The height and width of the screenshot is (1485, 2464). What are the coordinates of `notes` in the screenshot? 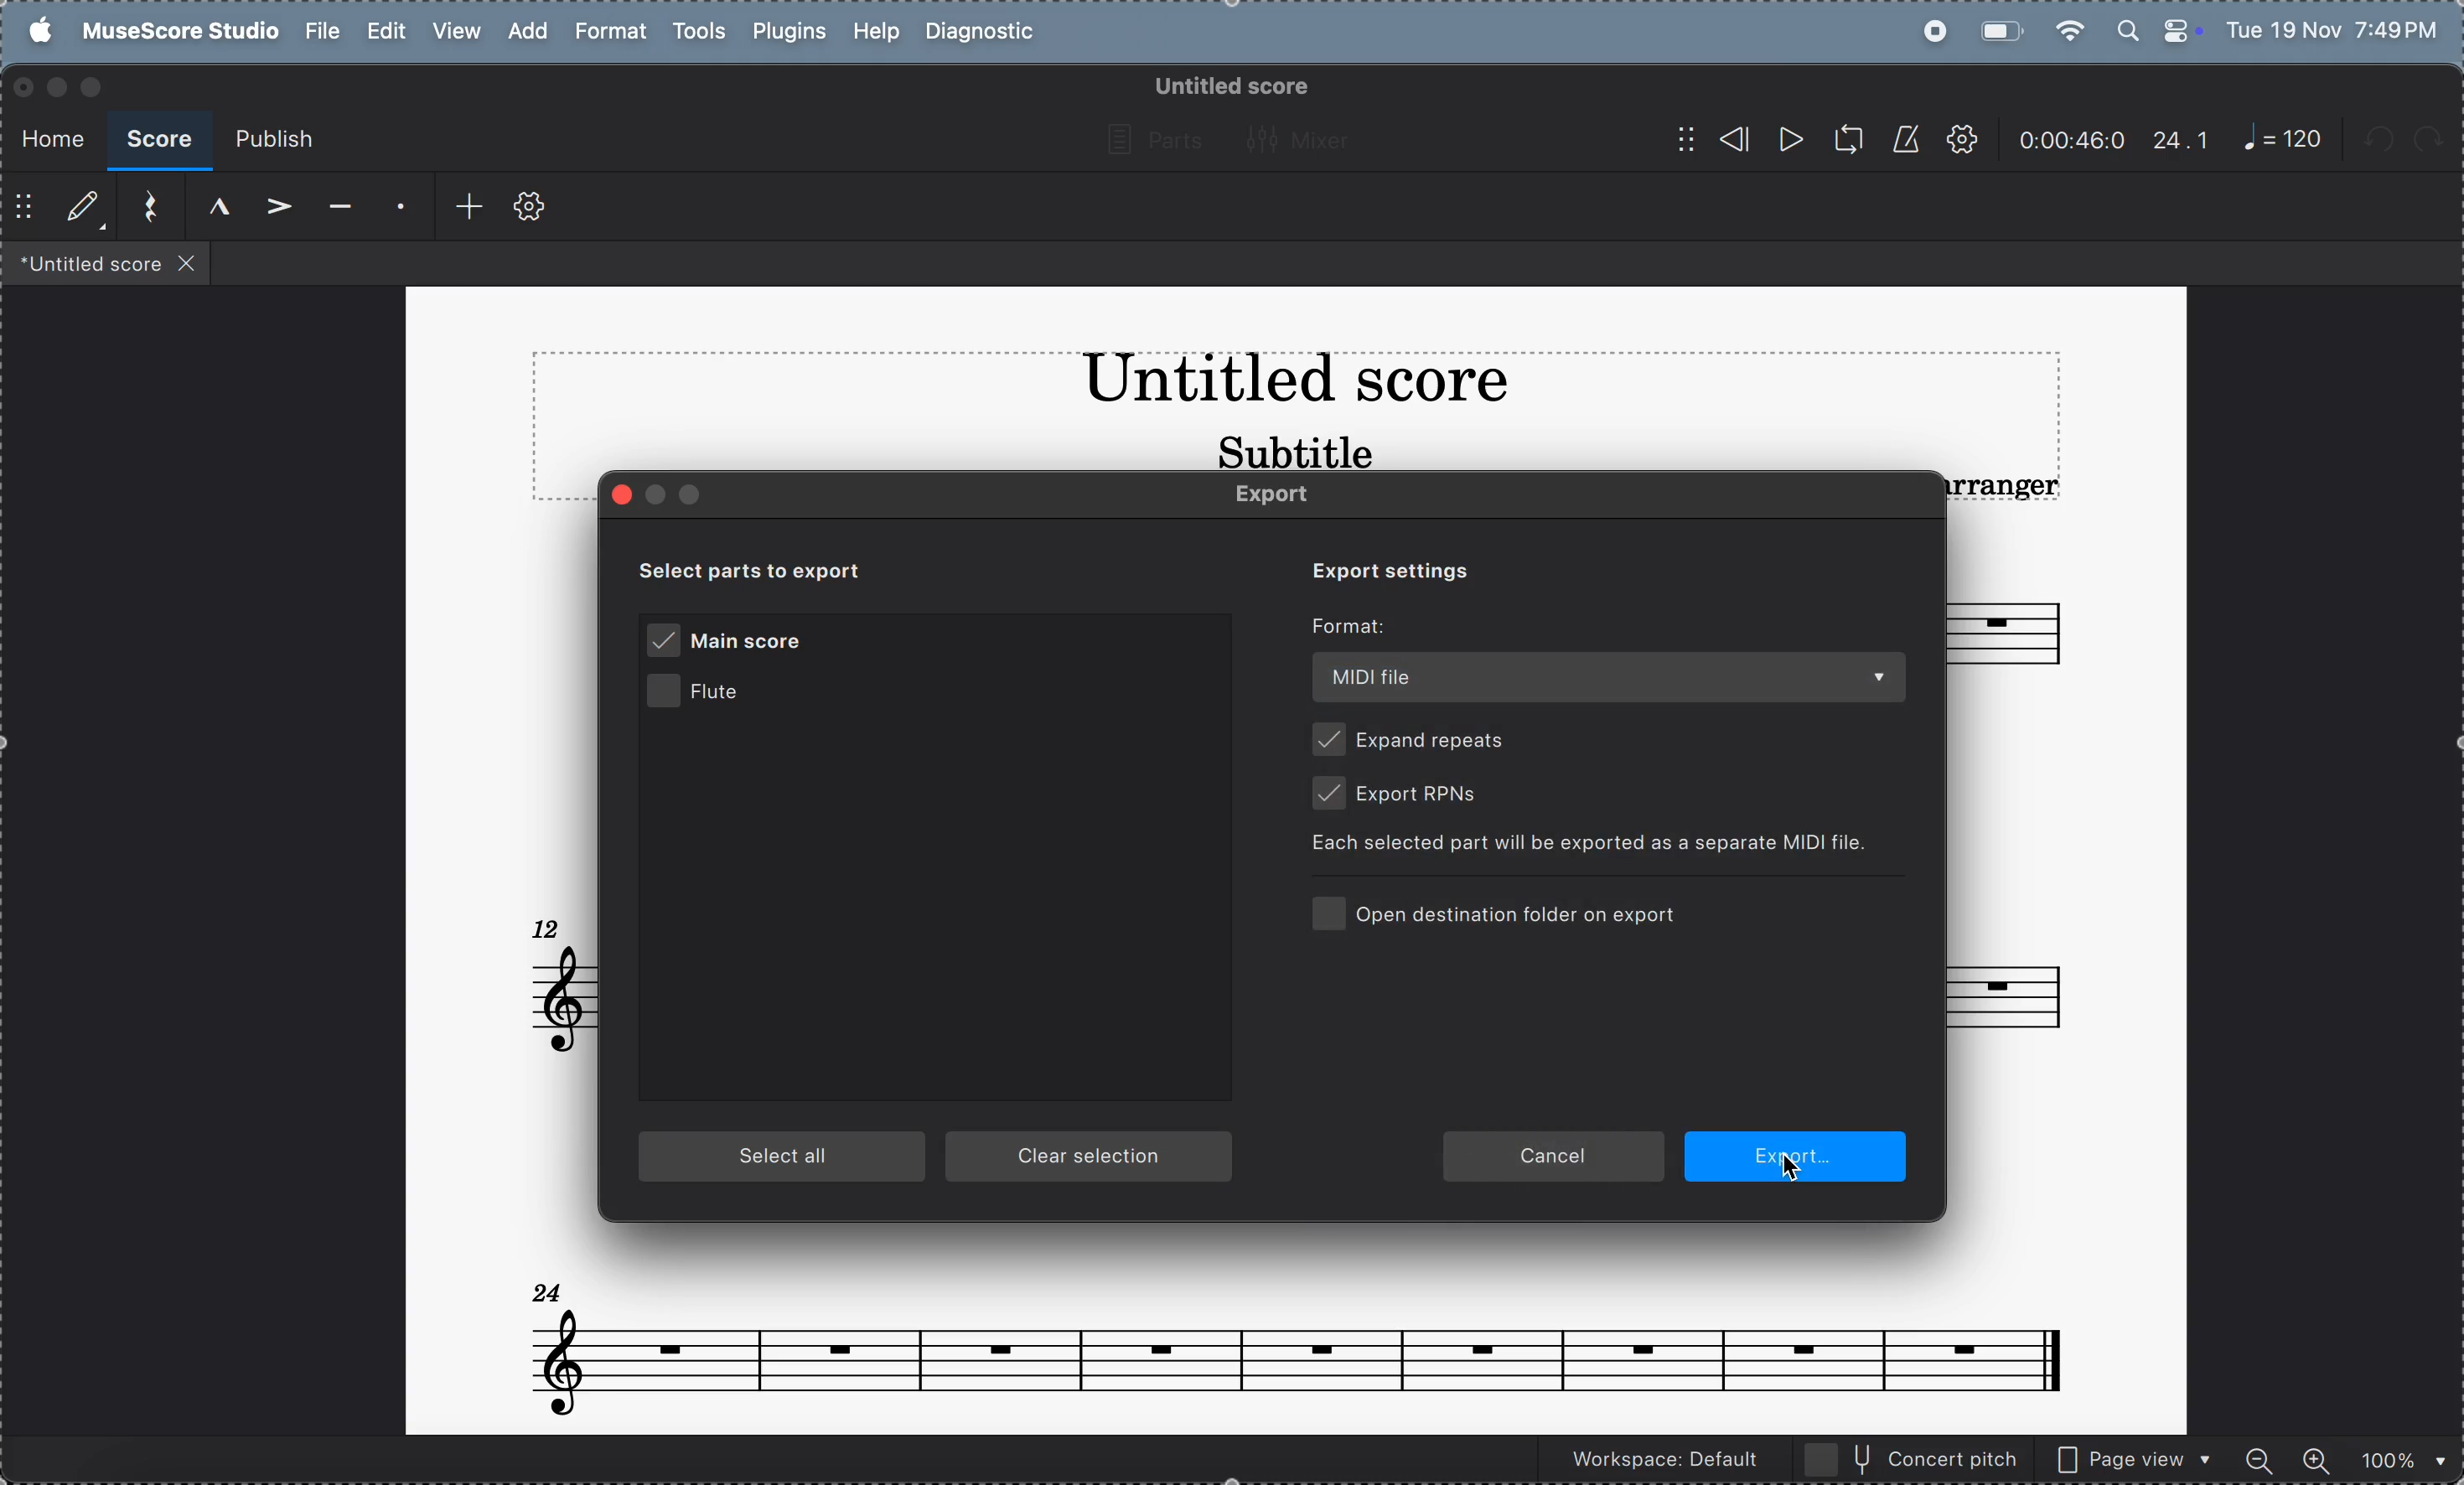 It's located at (1296, 1338).